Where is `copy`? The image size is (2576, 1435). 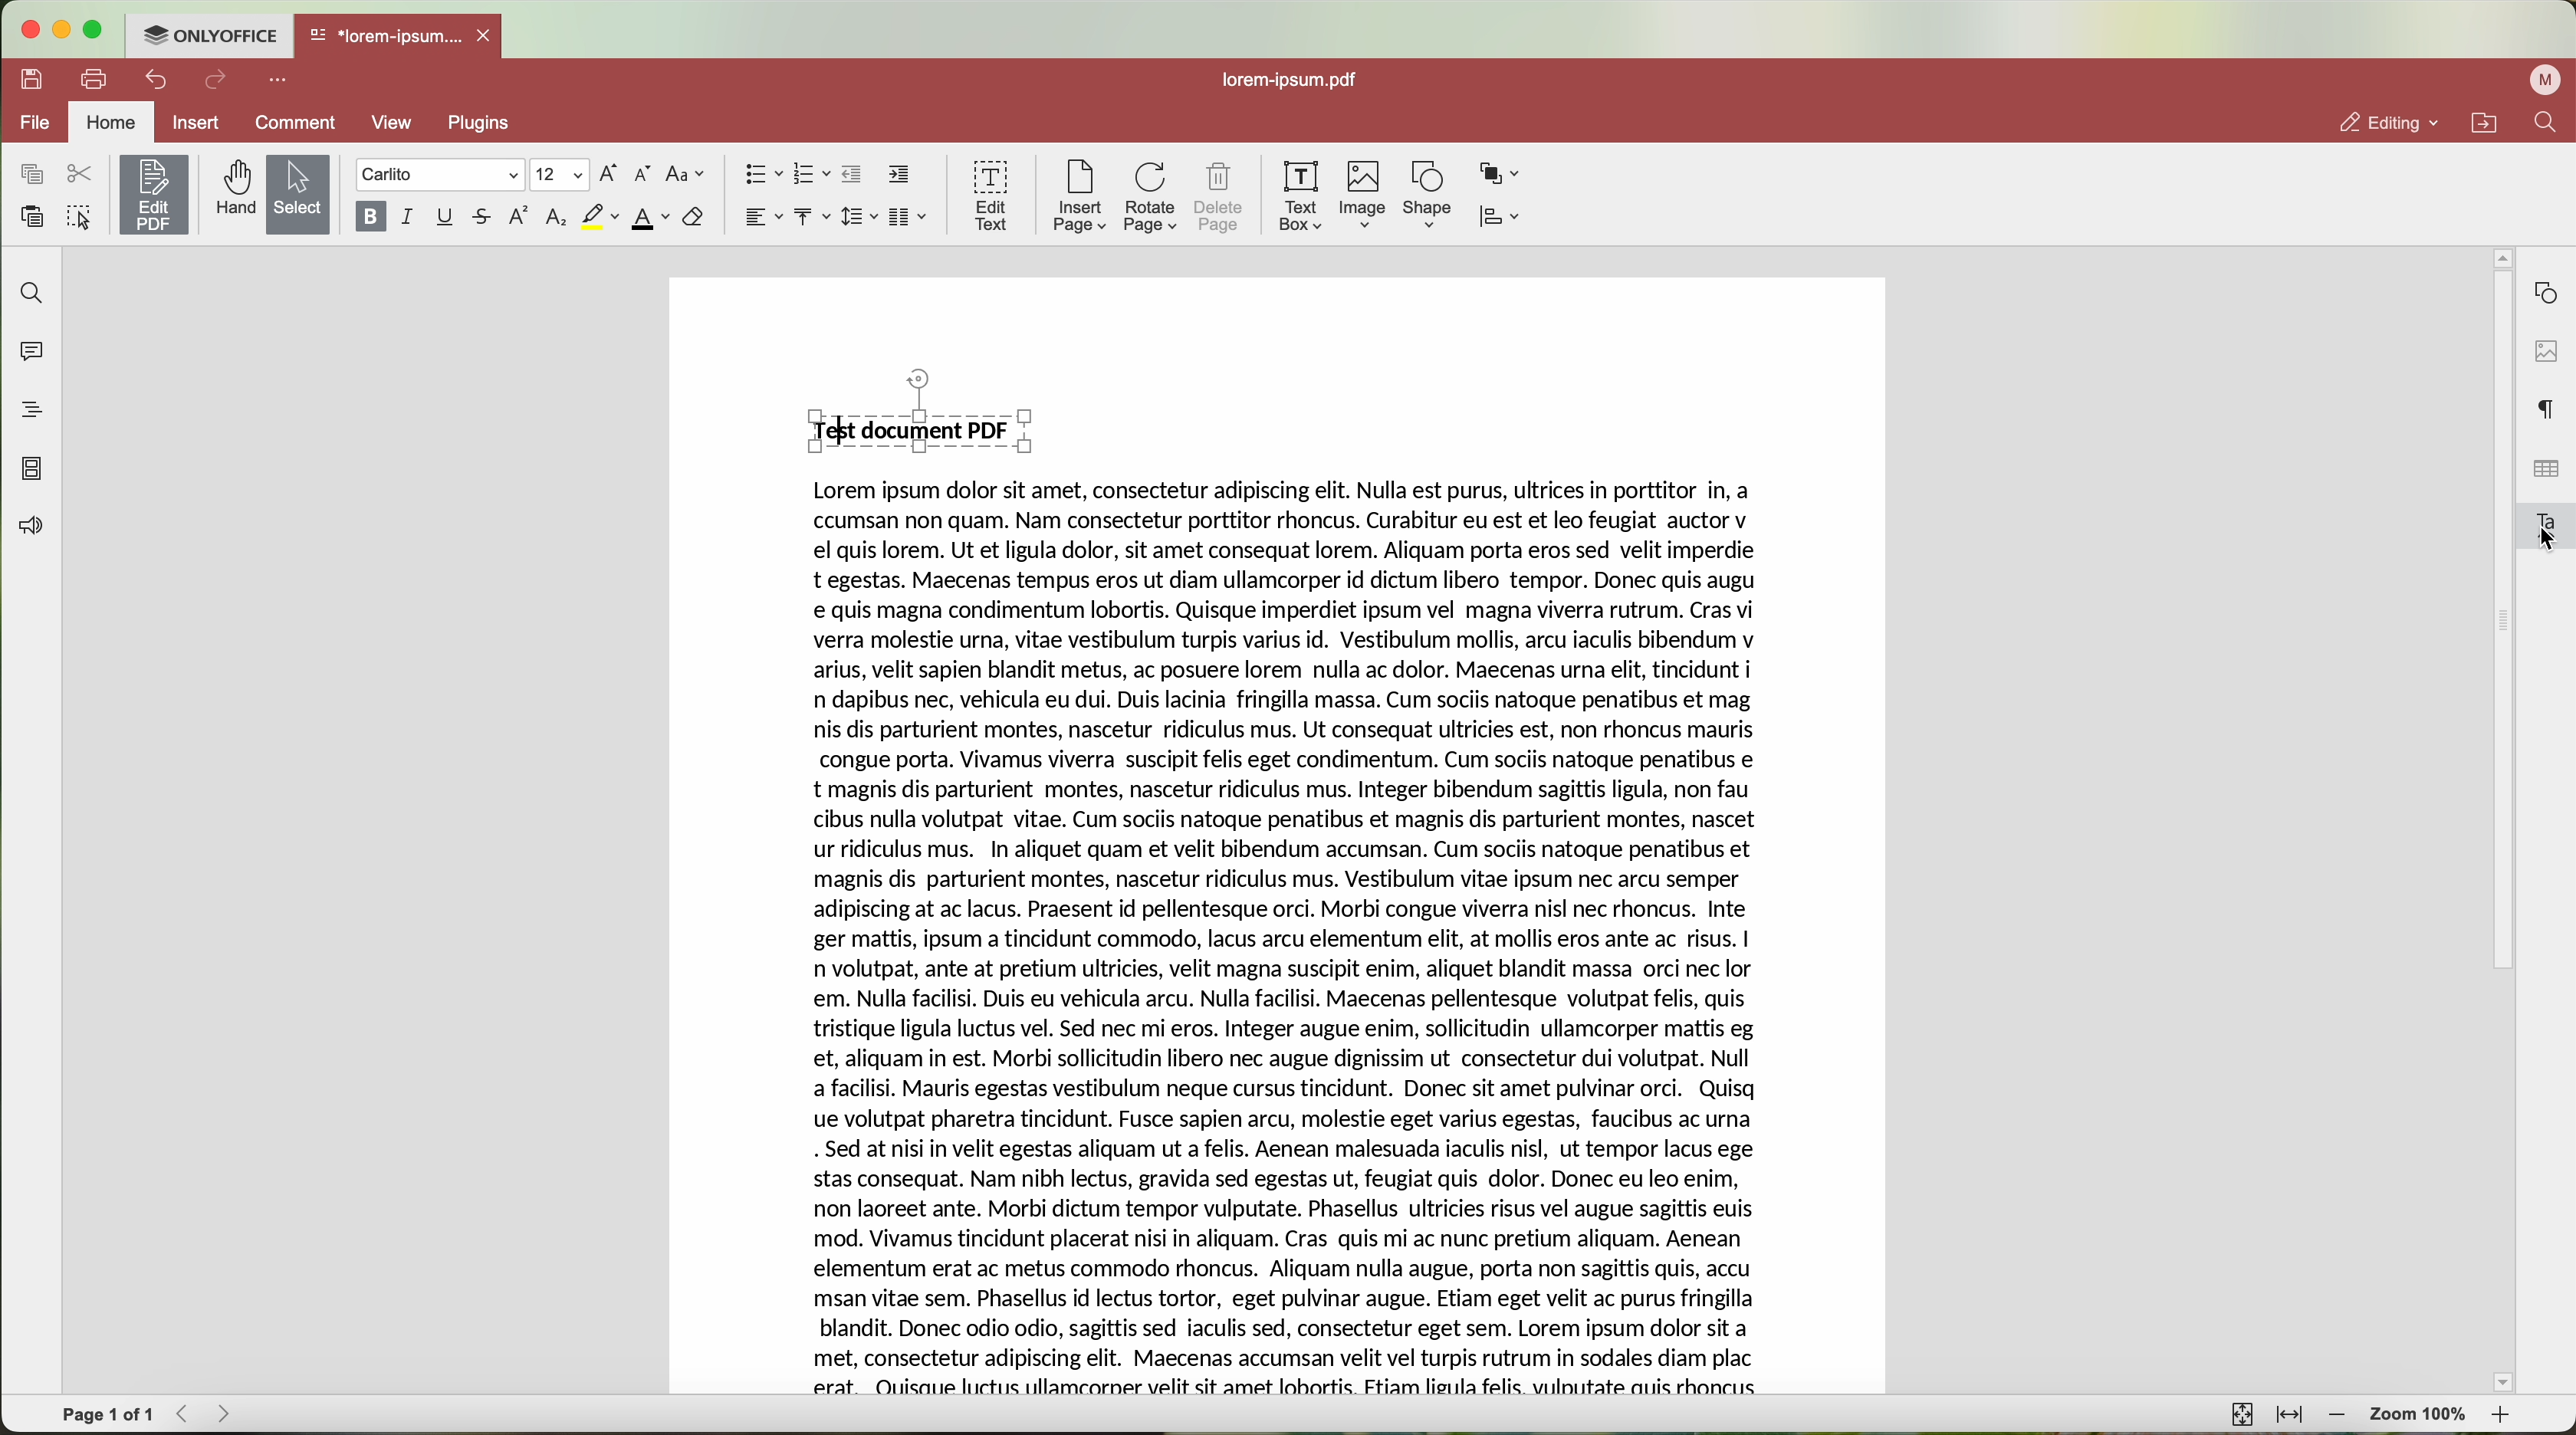 copy is located at coordinates (31, 174).